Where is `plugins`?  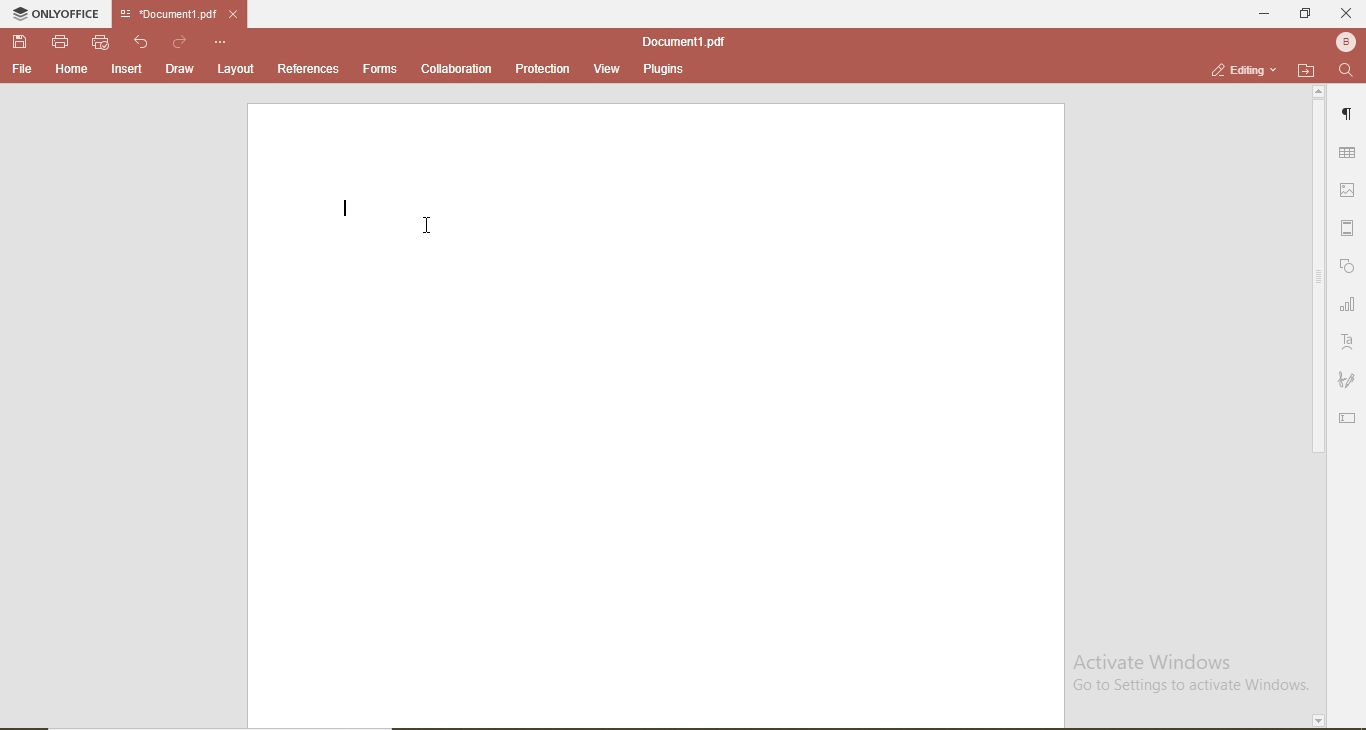 plugins is located at coordinates (660, 69).